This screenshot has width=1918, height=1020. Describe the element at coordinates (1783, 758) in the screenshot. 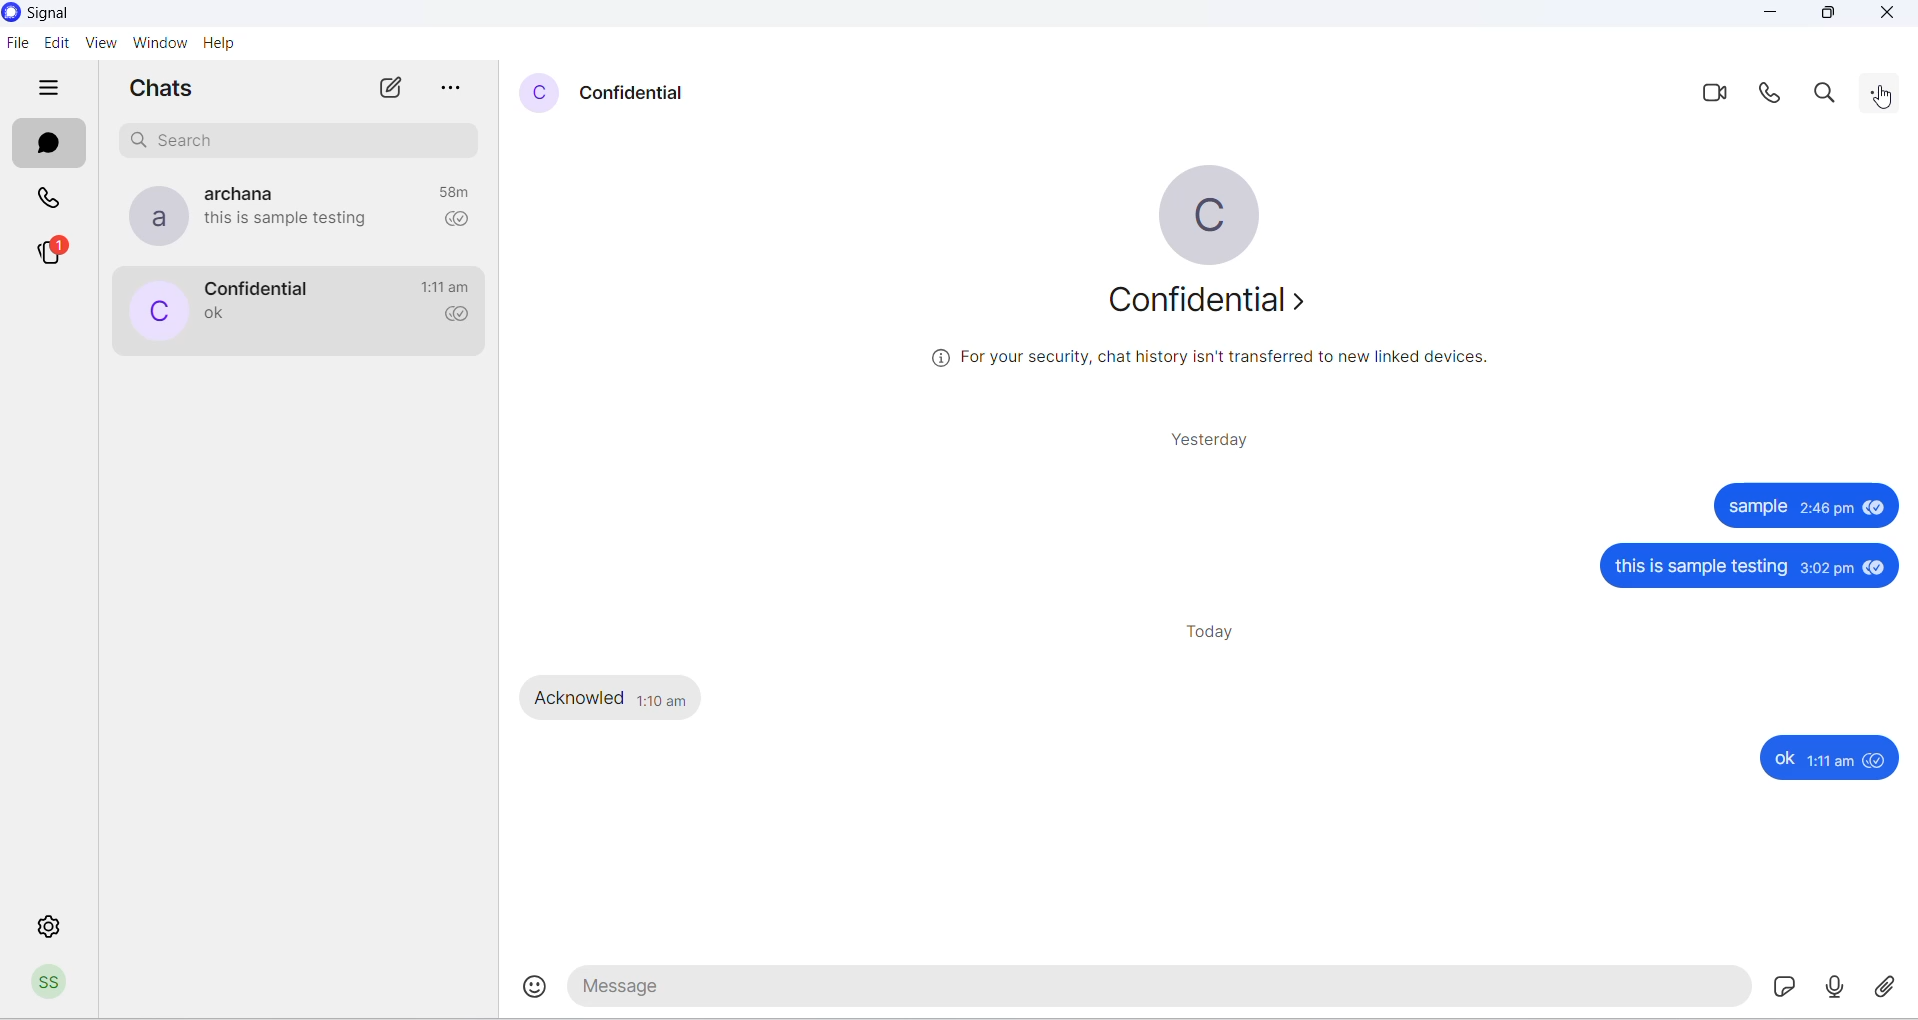

I see `ok` at that location.